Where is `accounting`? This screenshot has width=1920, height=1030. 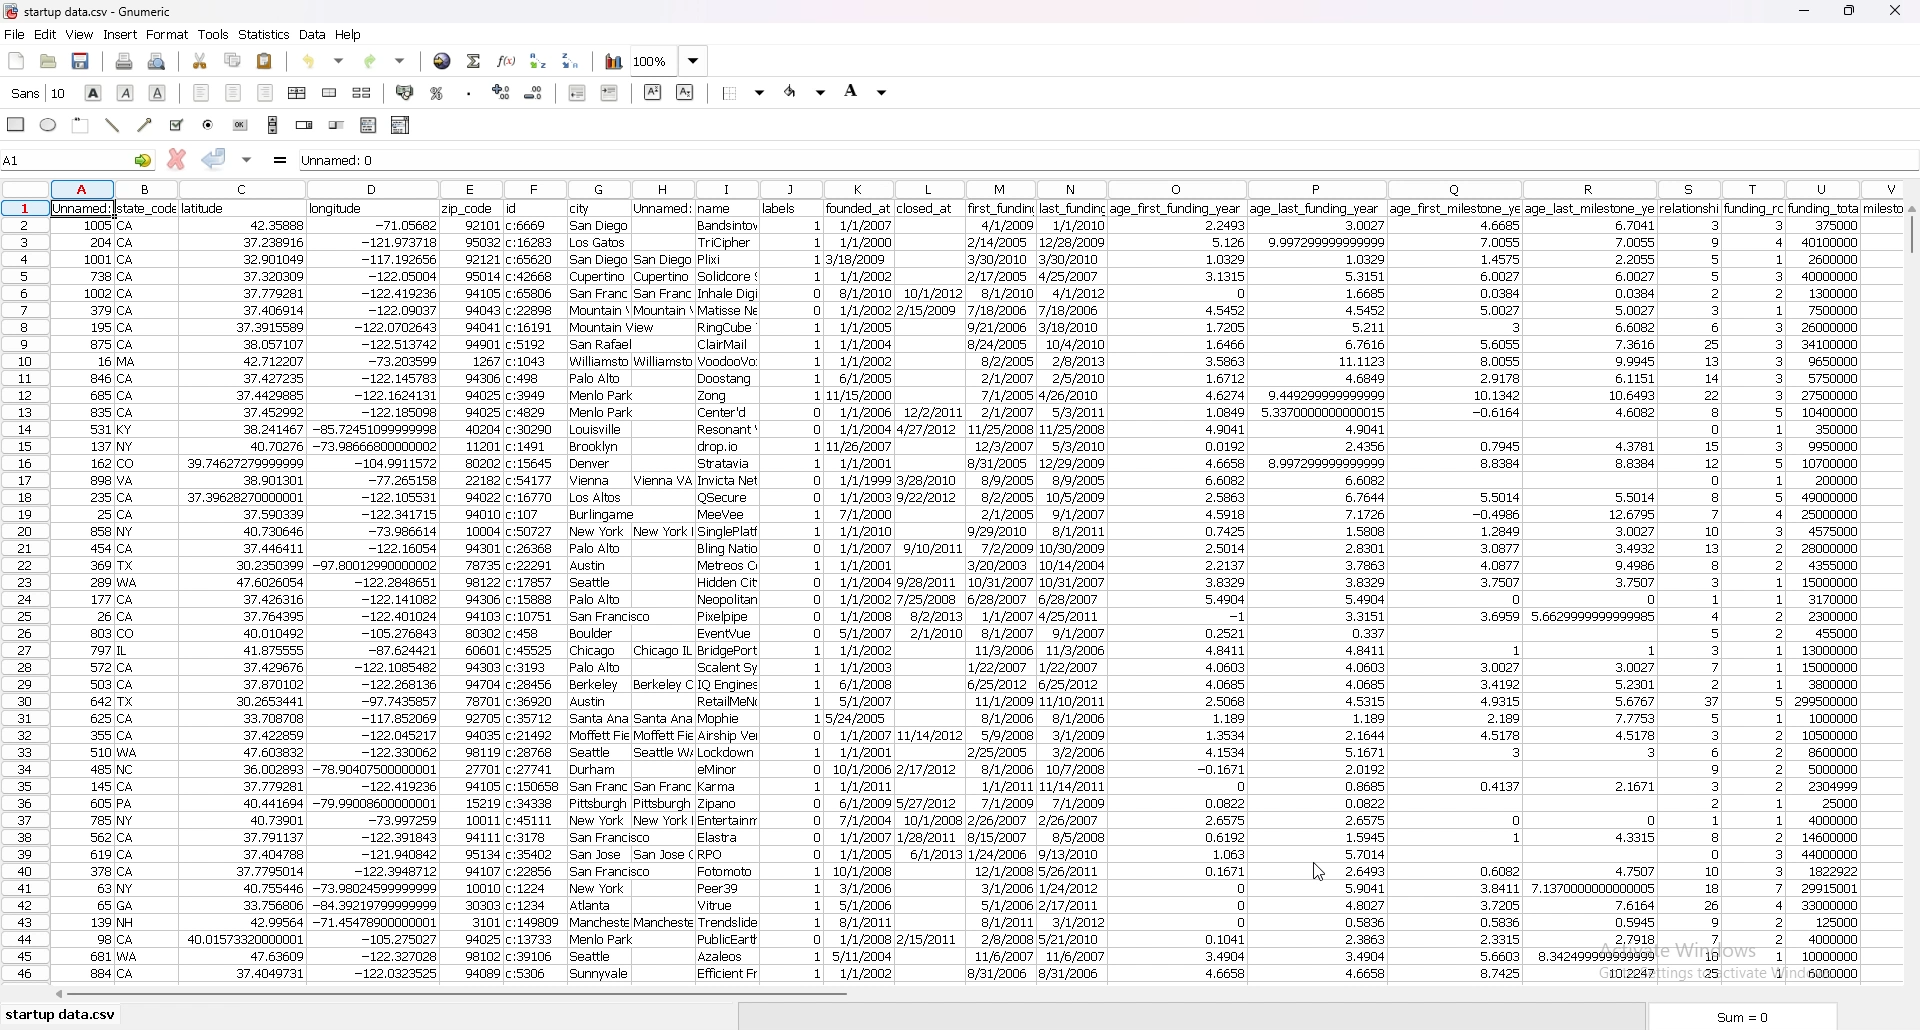
accounting is located at coordinates (404, 91).